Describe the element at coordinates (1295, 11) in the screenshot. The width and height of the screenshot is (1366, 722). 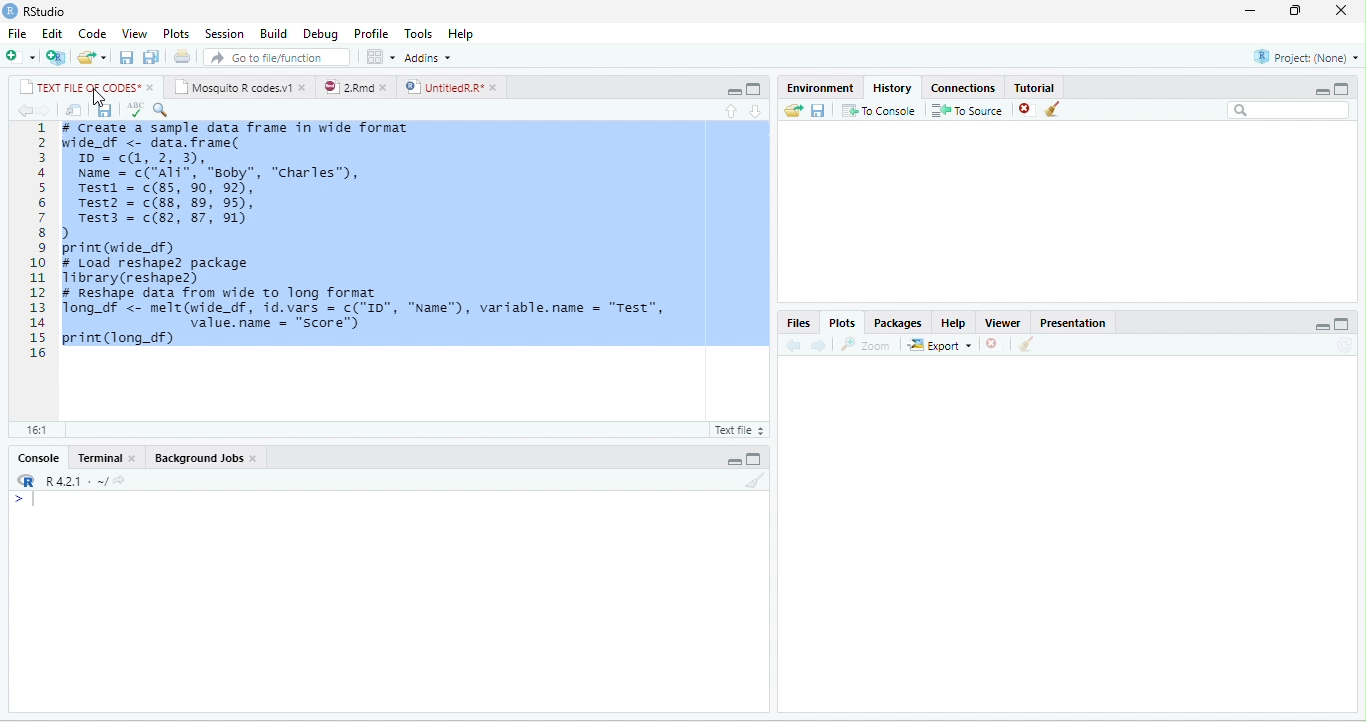
I see `resize` at that location.